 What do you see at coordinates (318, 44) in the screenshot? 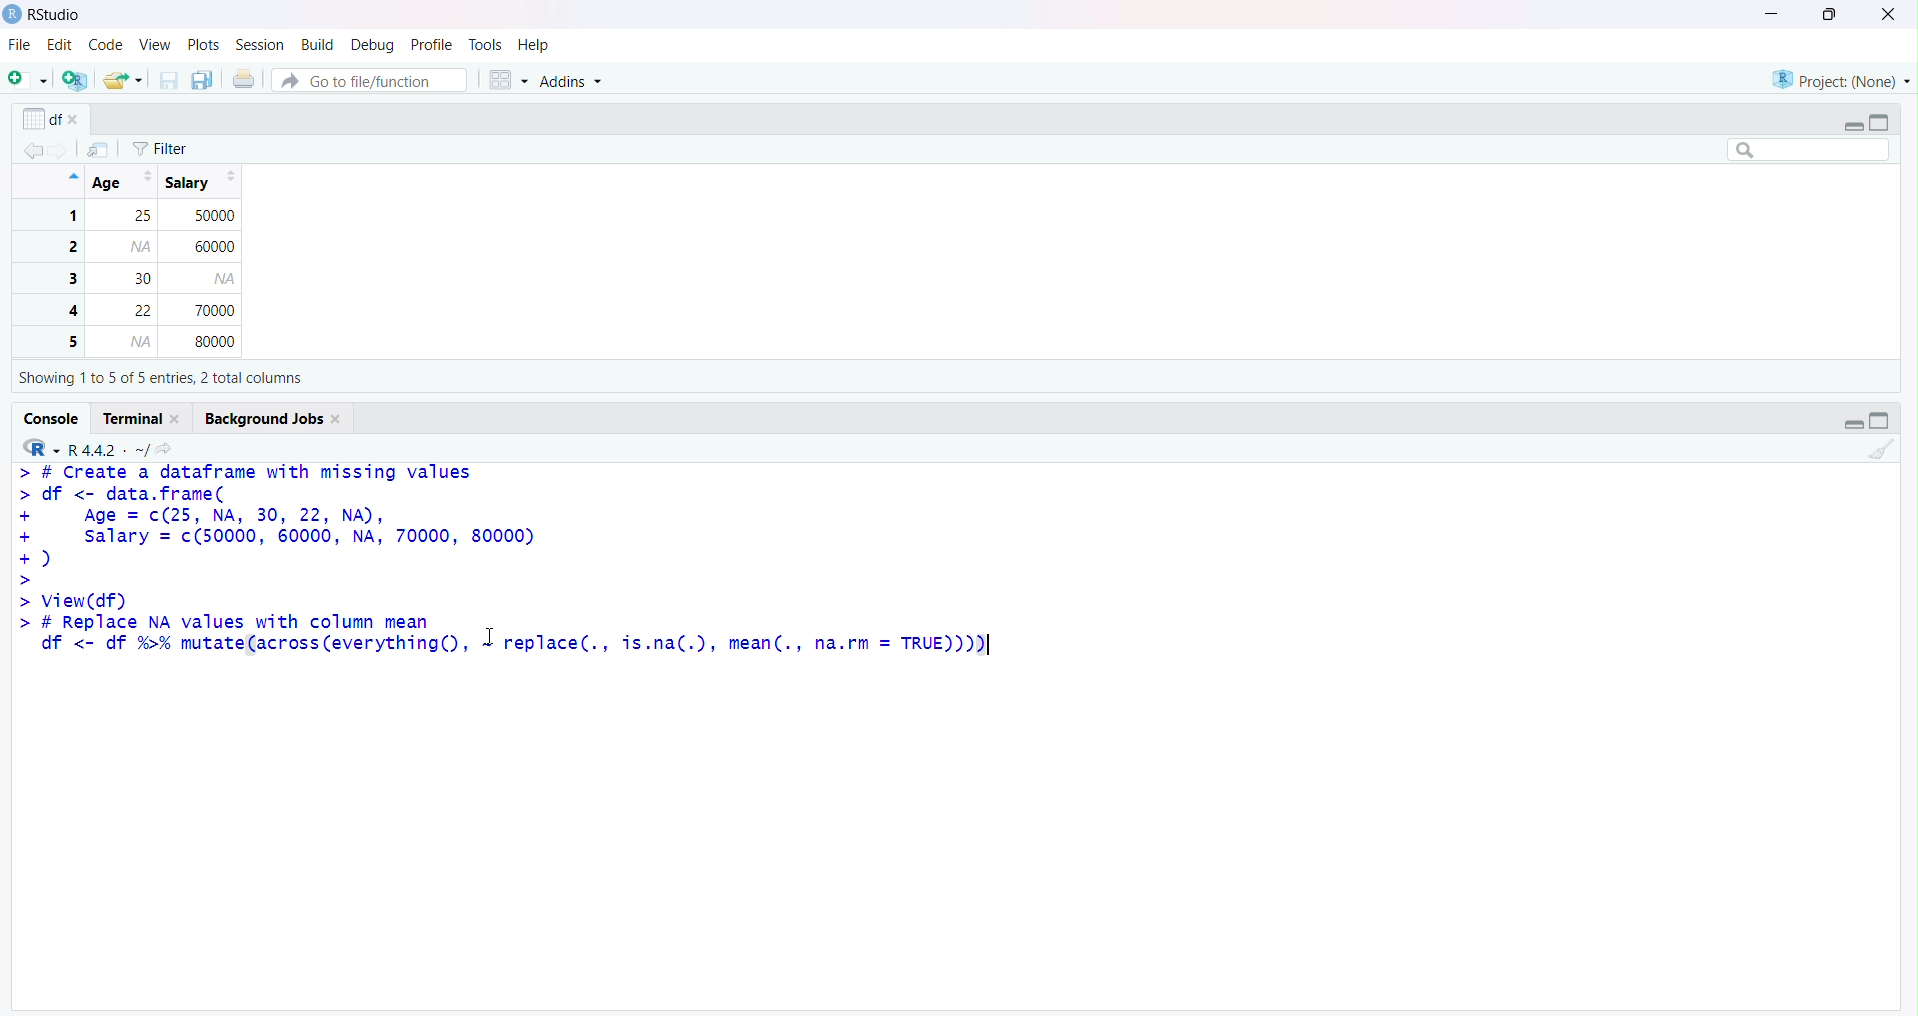
I see `Build` at bounding box center [318, 44].